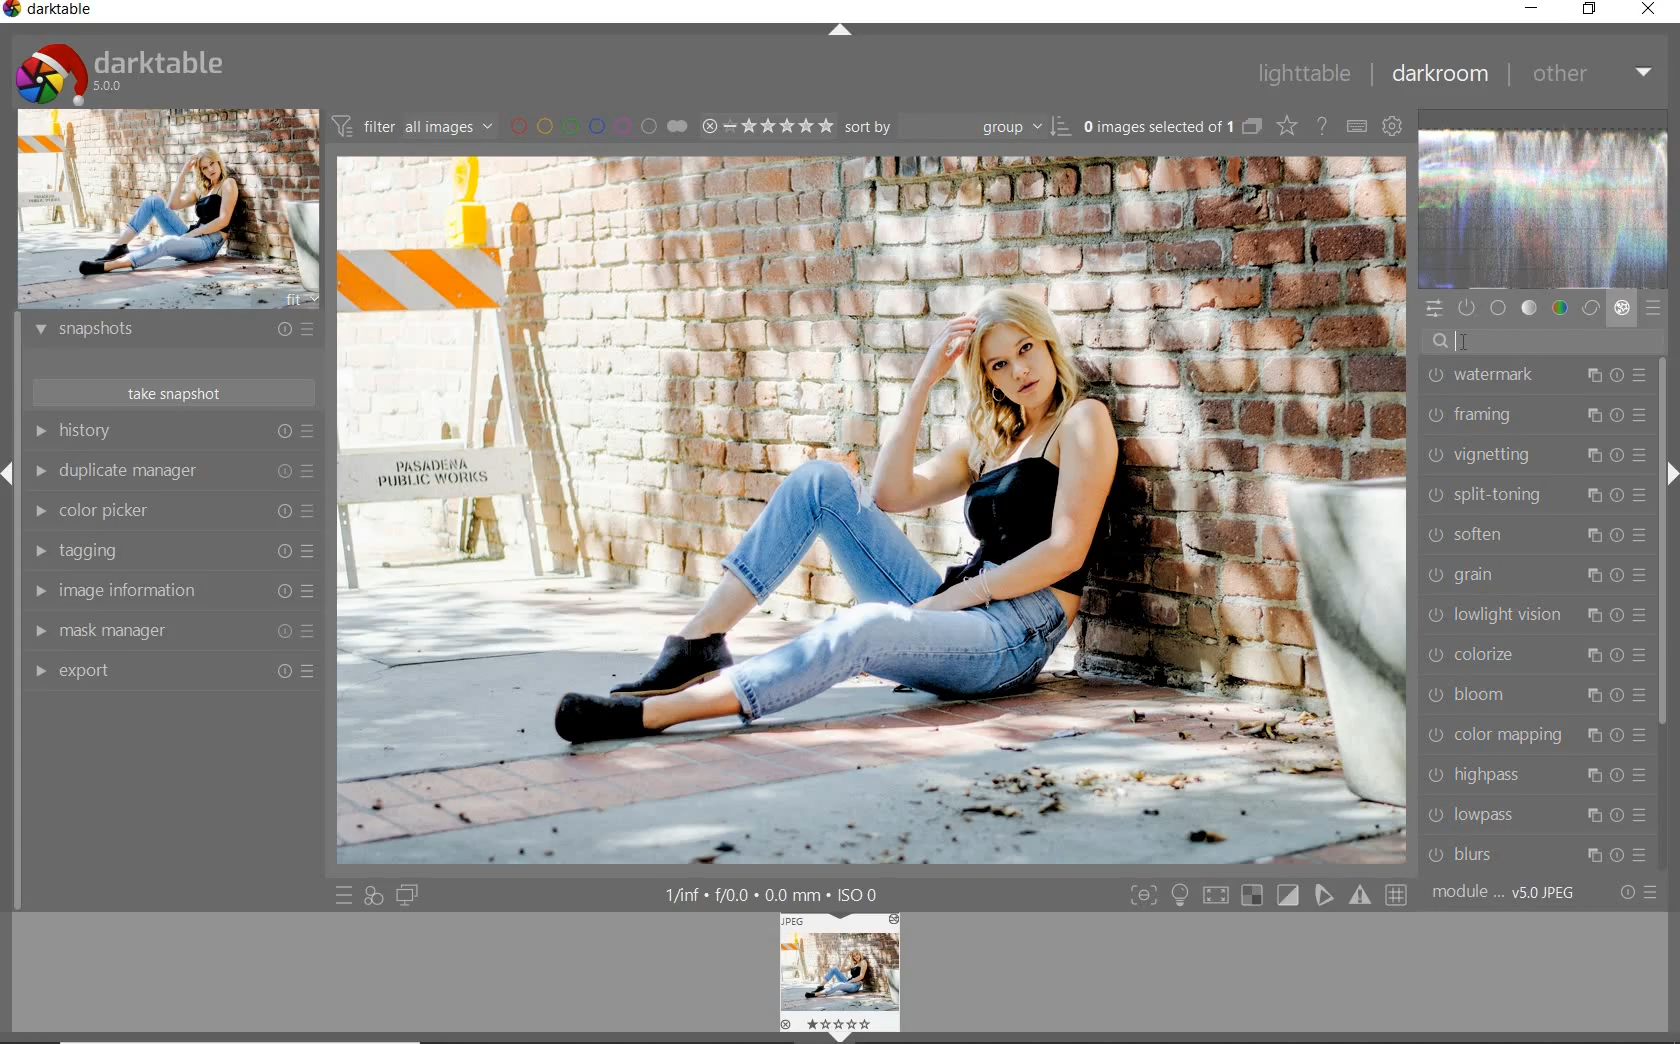  I want to click on blurs, so click(1540, 854).